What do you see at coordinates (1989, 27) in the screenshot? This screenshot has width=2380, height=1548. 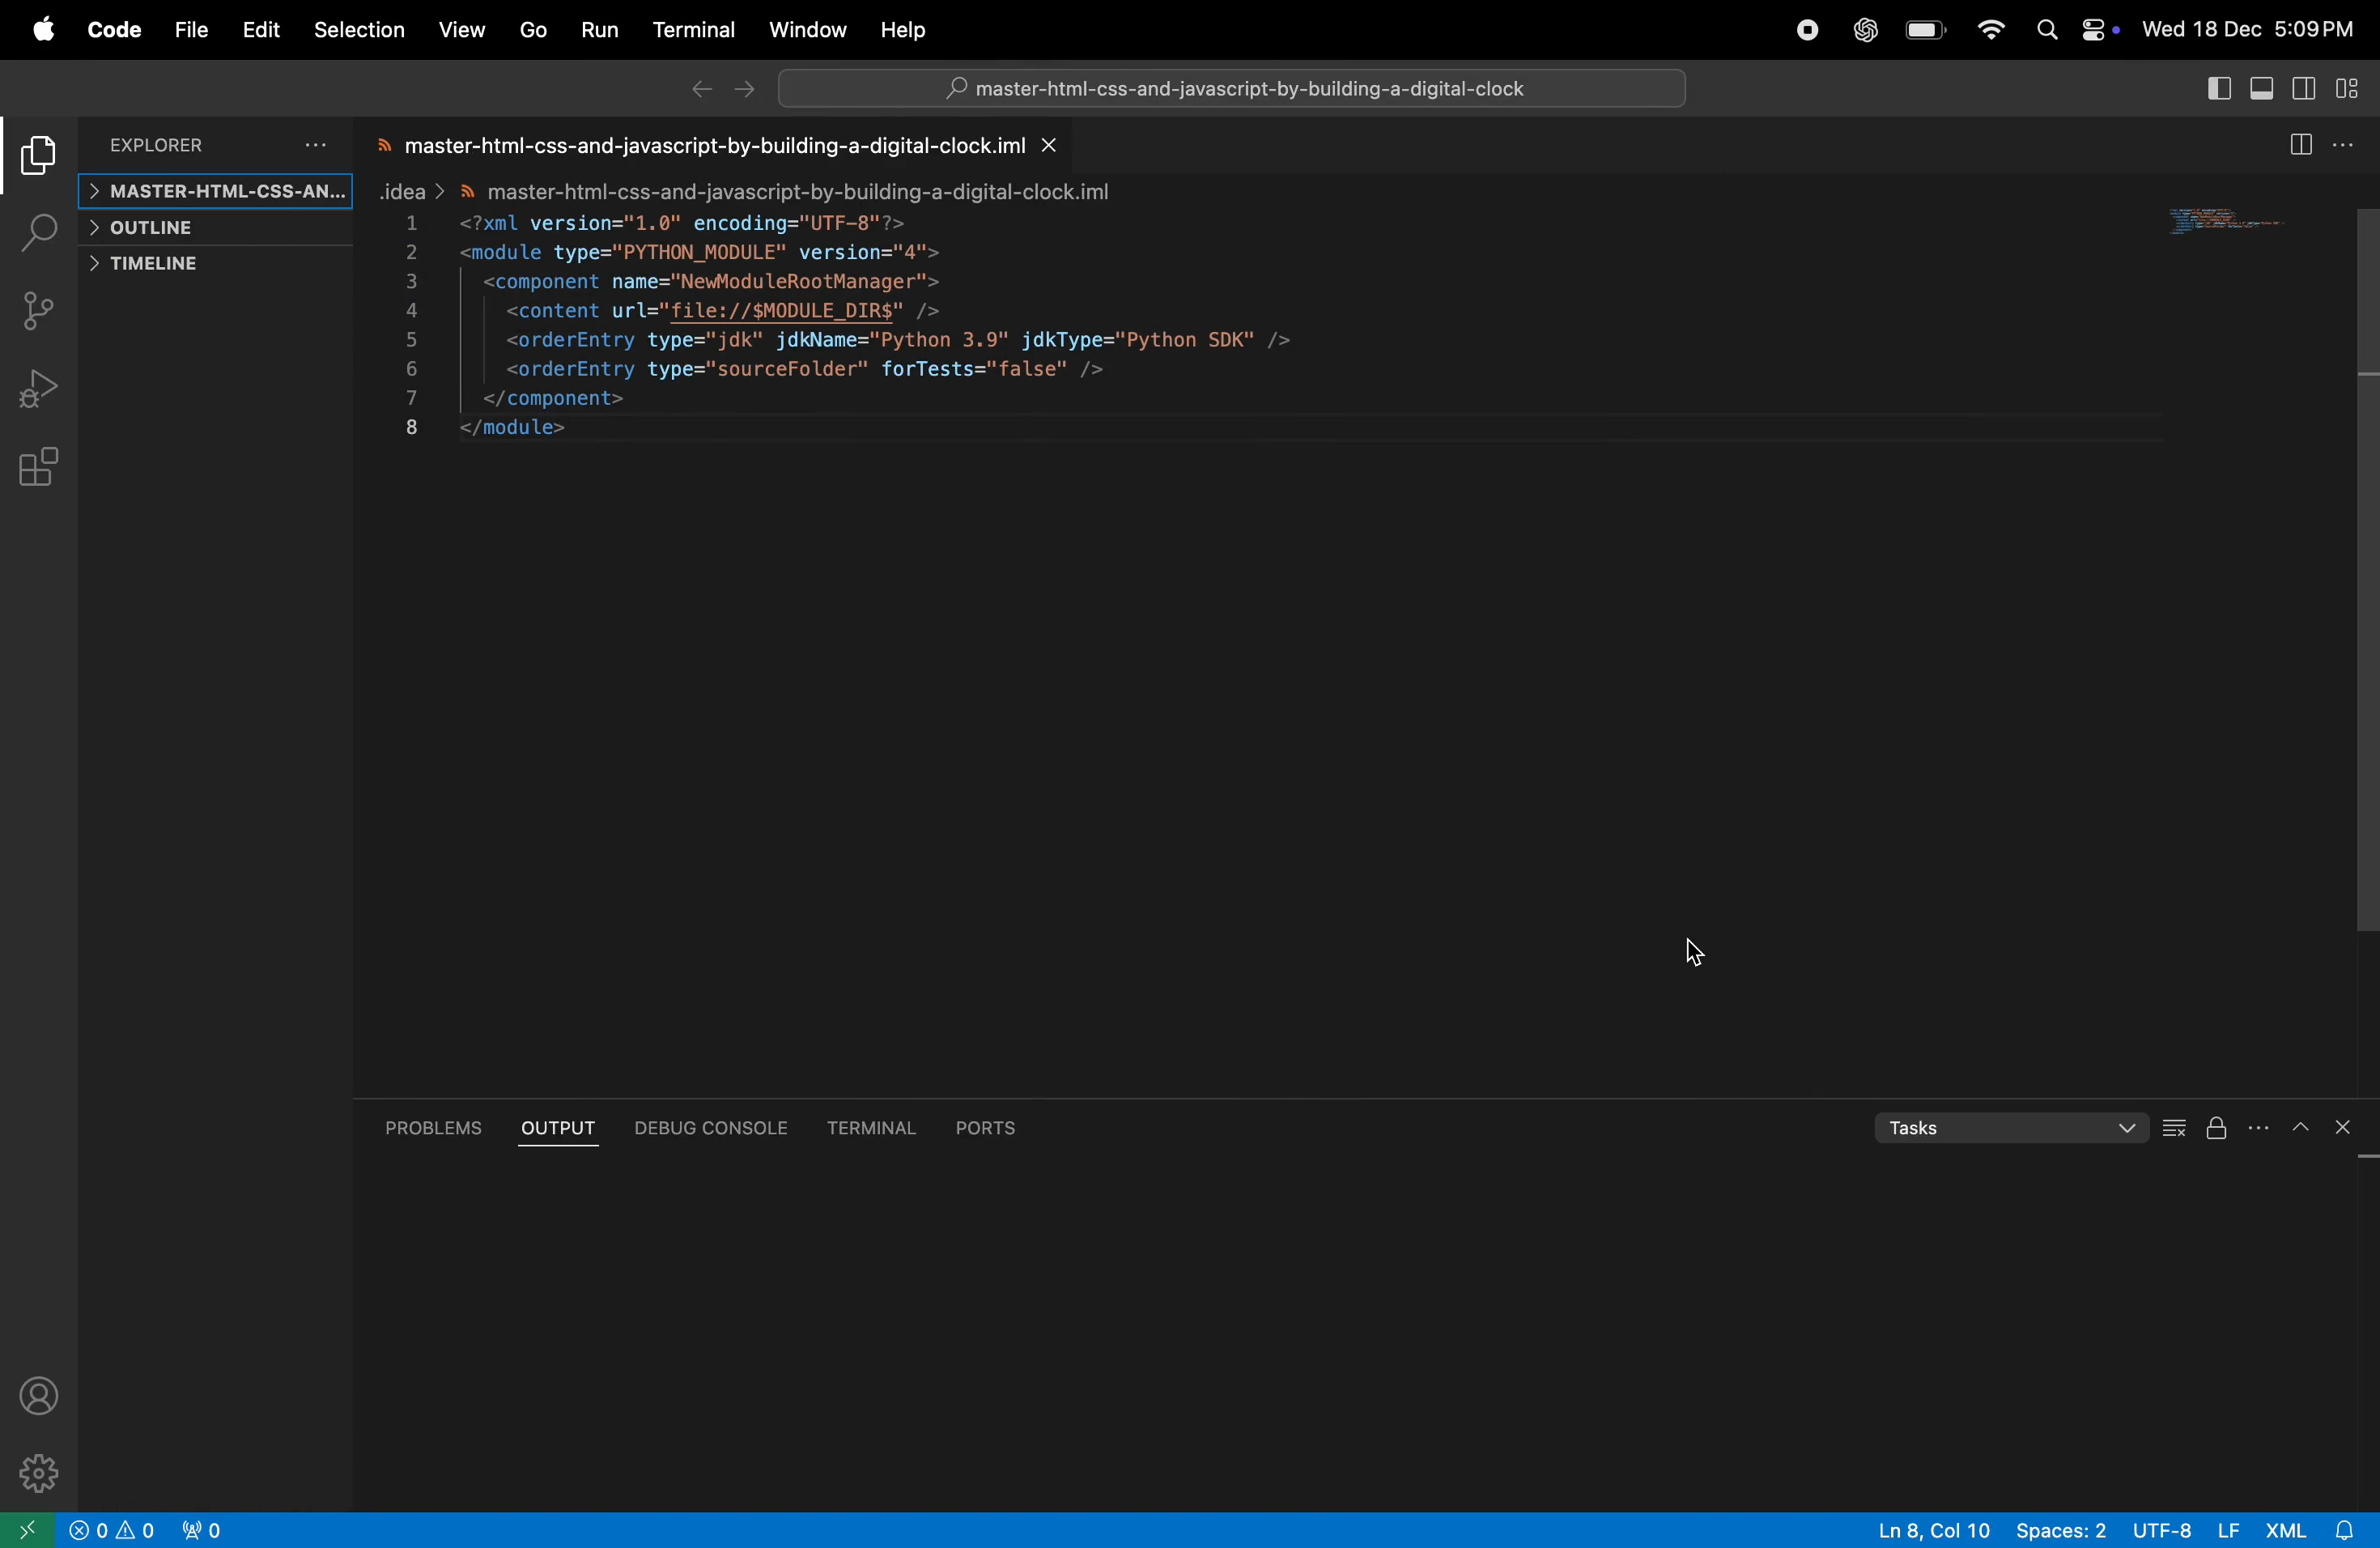 I see `` at bounding box center [1989, 27].